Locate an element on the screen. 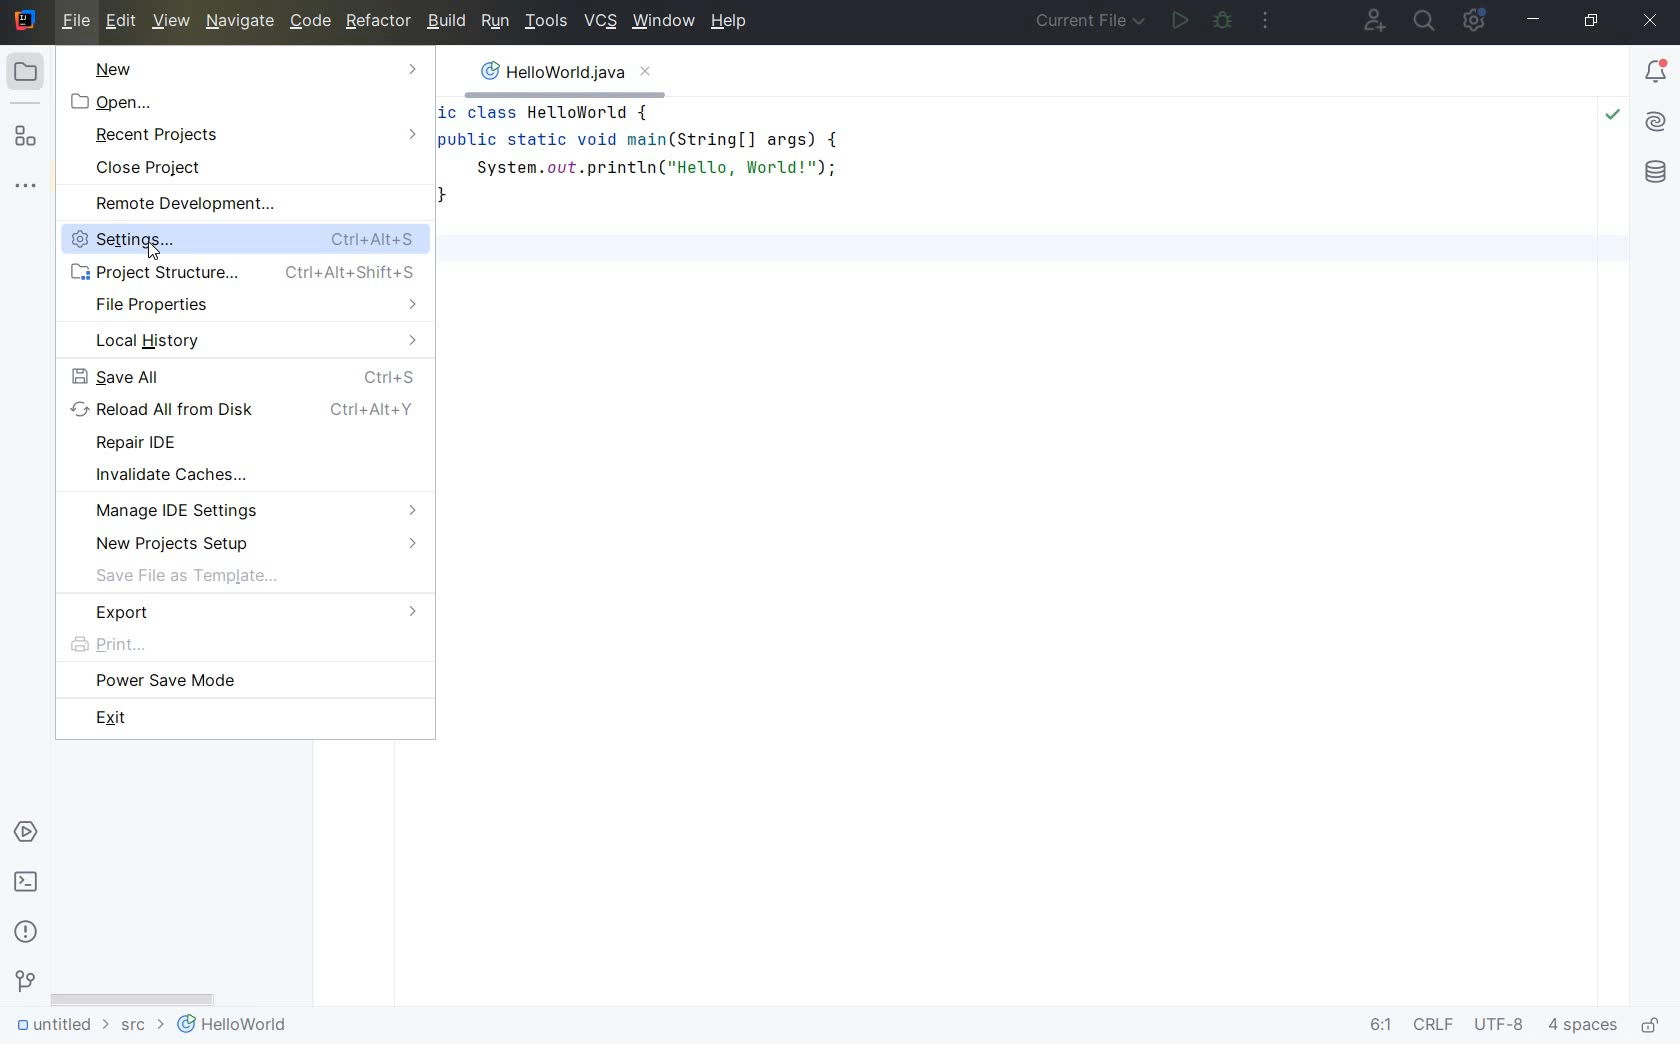 Image resolution: width=1680 pixels, height=1044 pixels. file is located at coordinates (76, 22).